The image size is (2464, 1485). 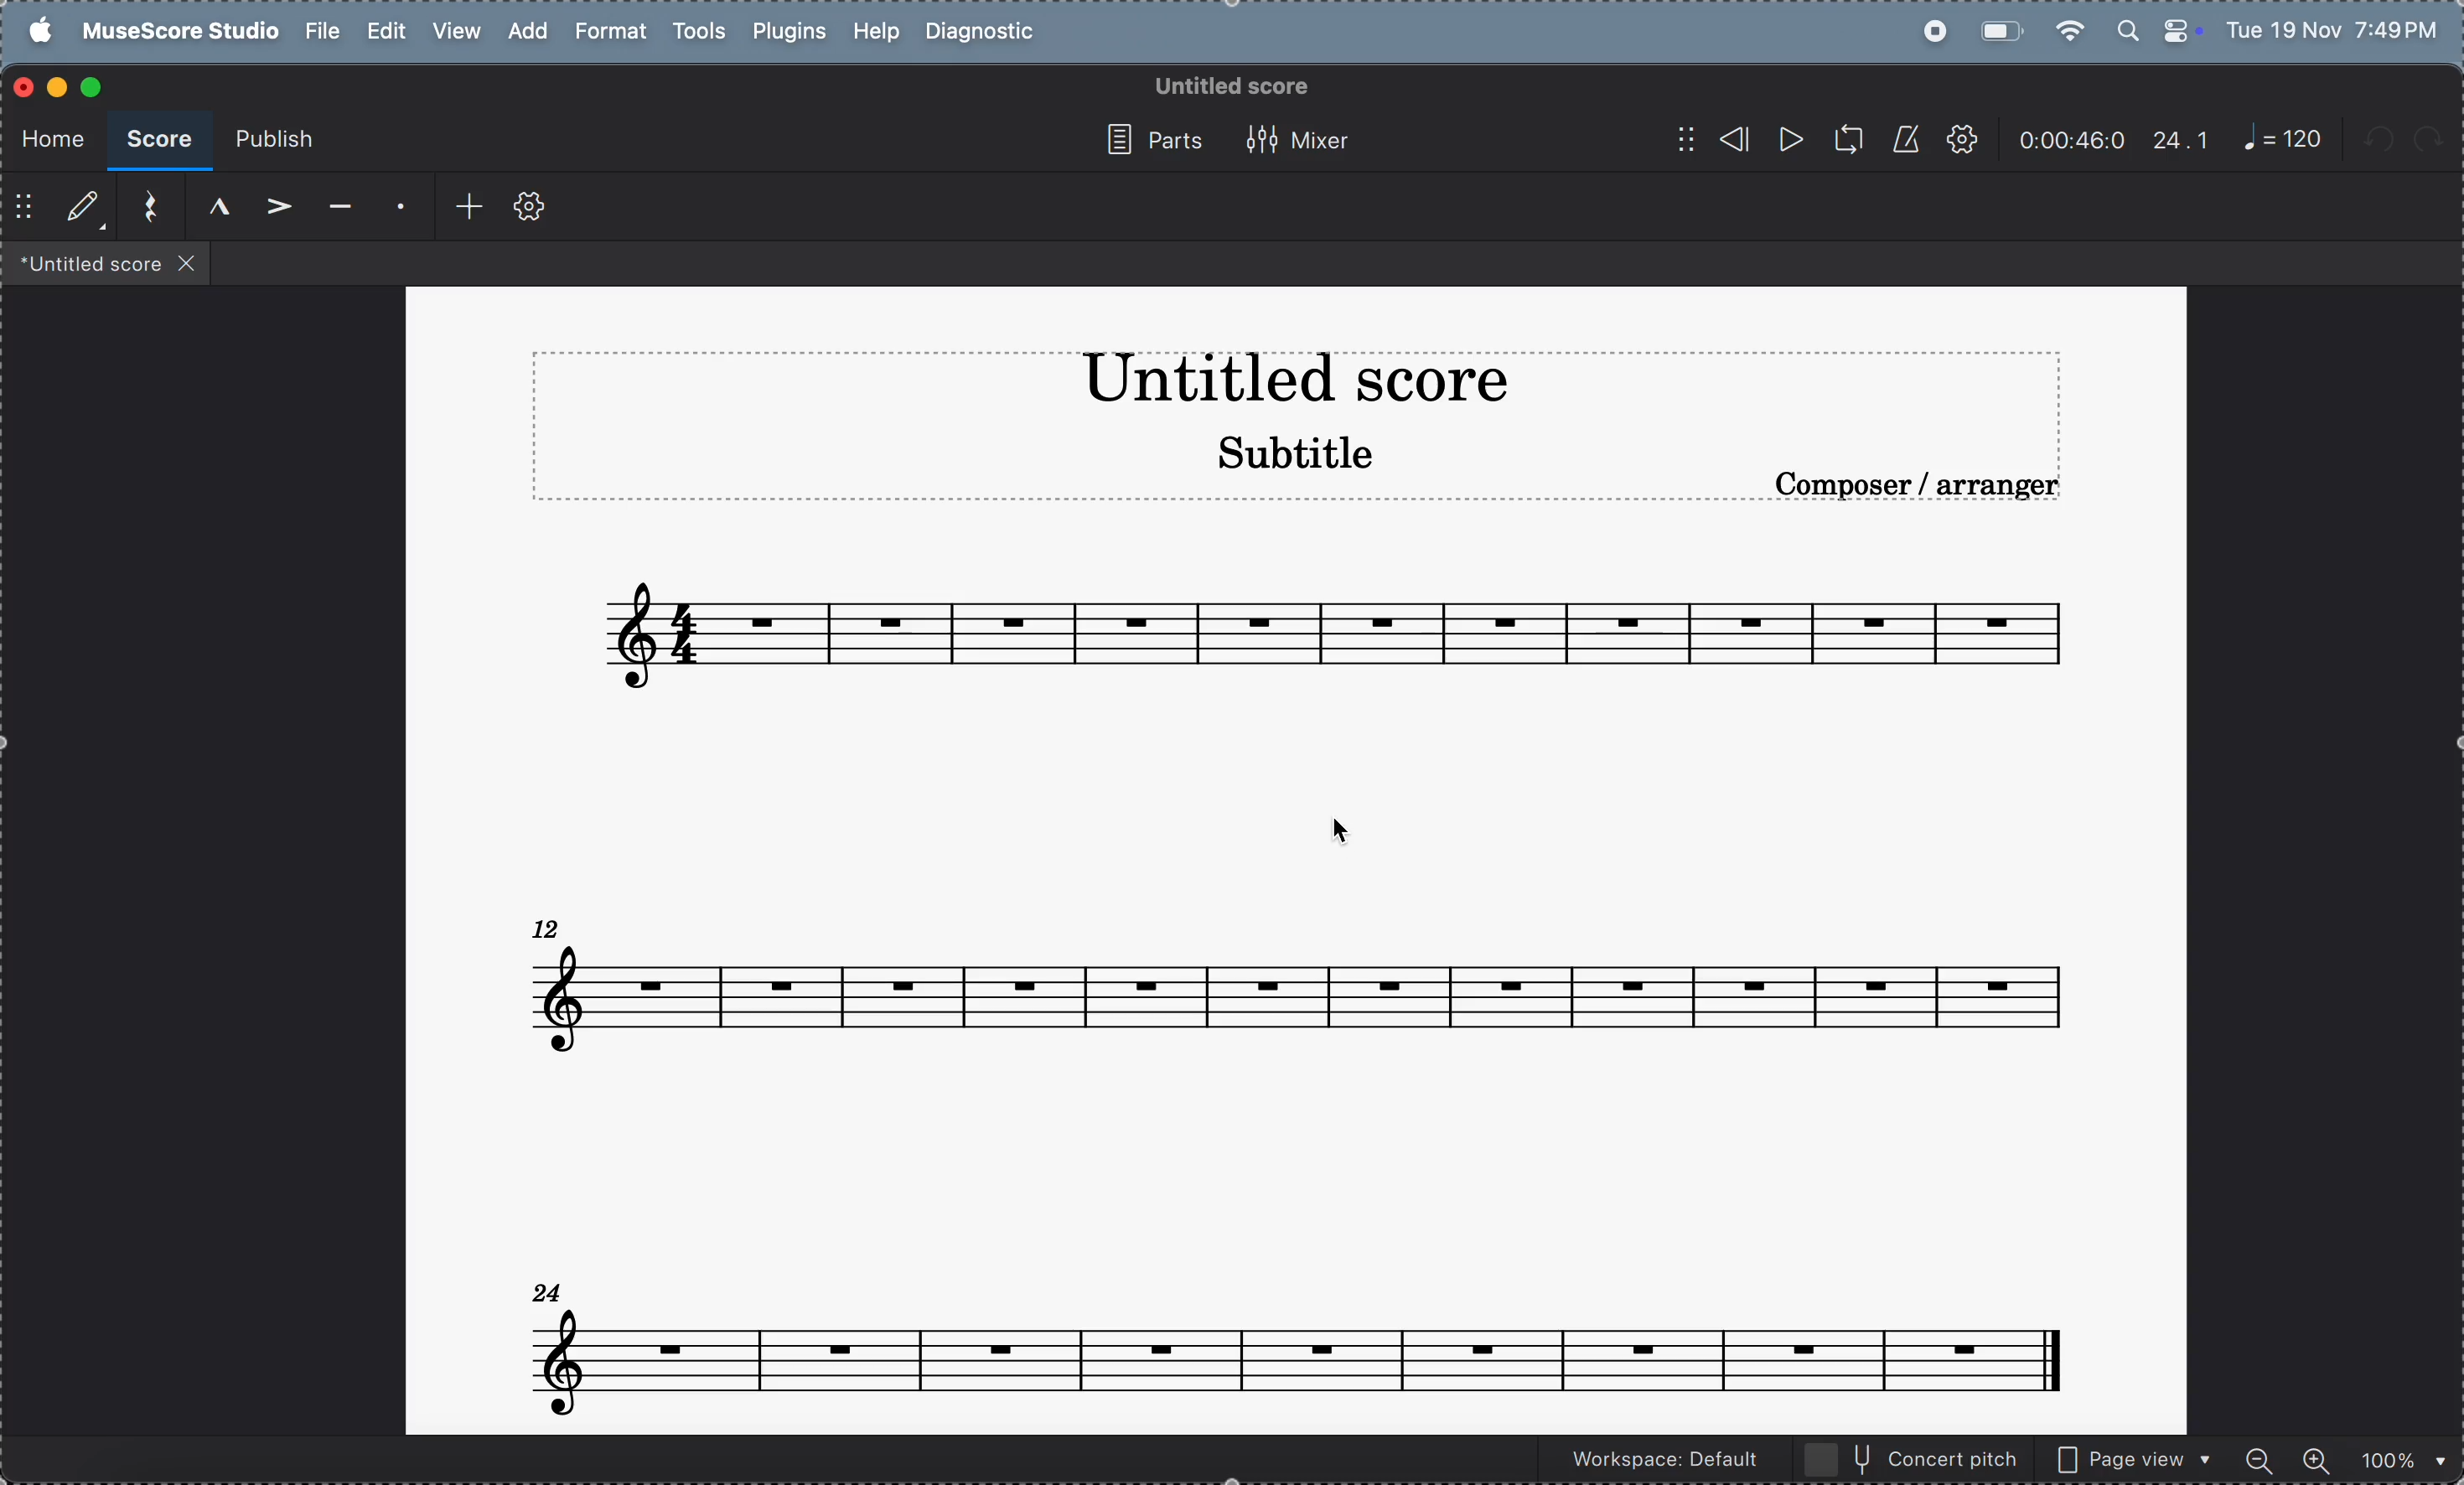 What do you see at coordinates (1296, 1338) in the screenshot?
I see `notes` at bounding box center [1296, 1338].